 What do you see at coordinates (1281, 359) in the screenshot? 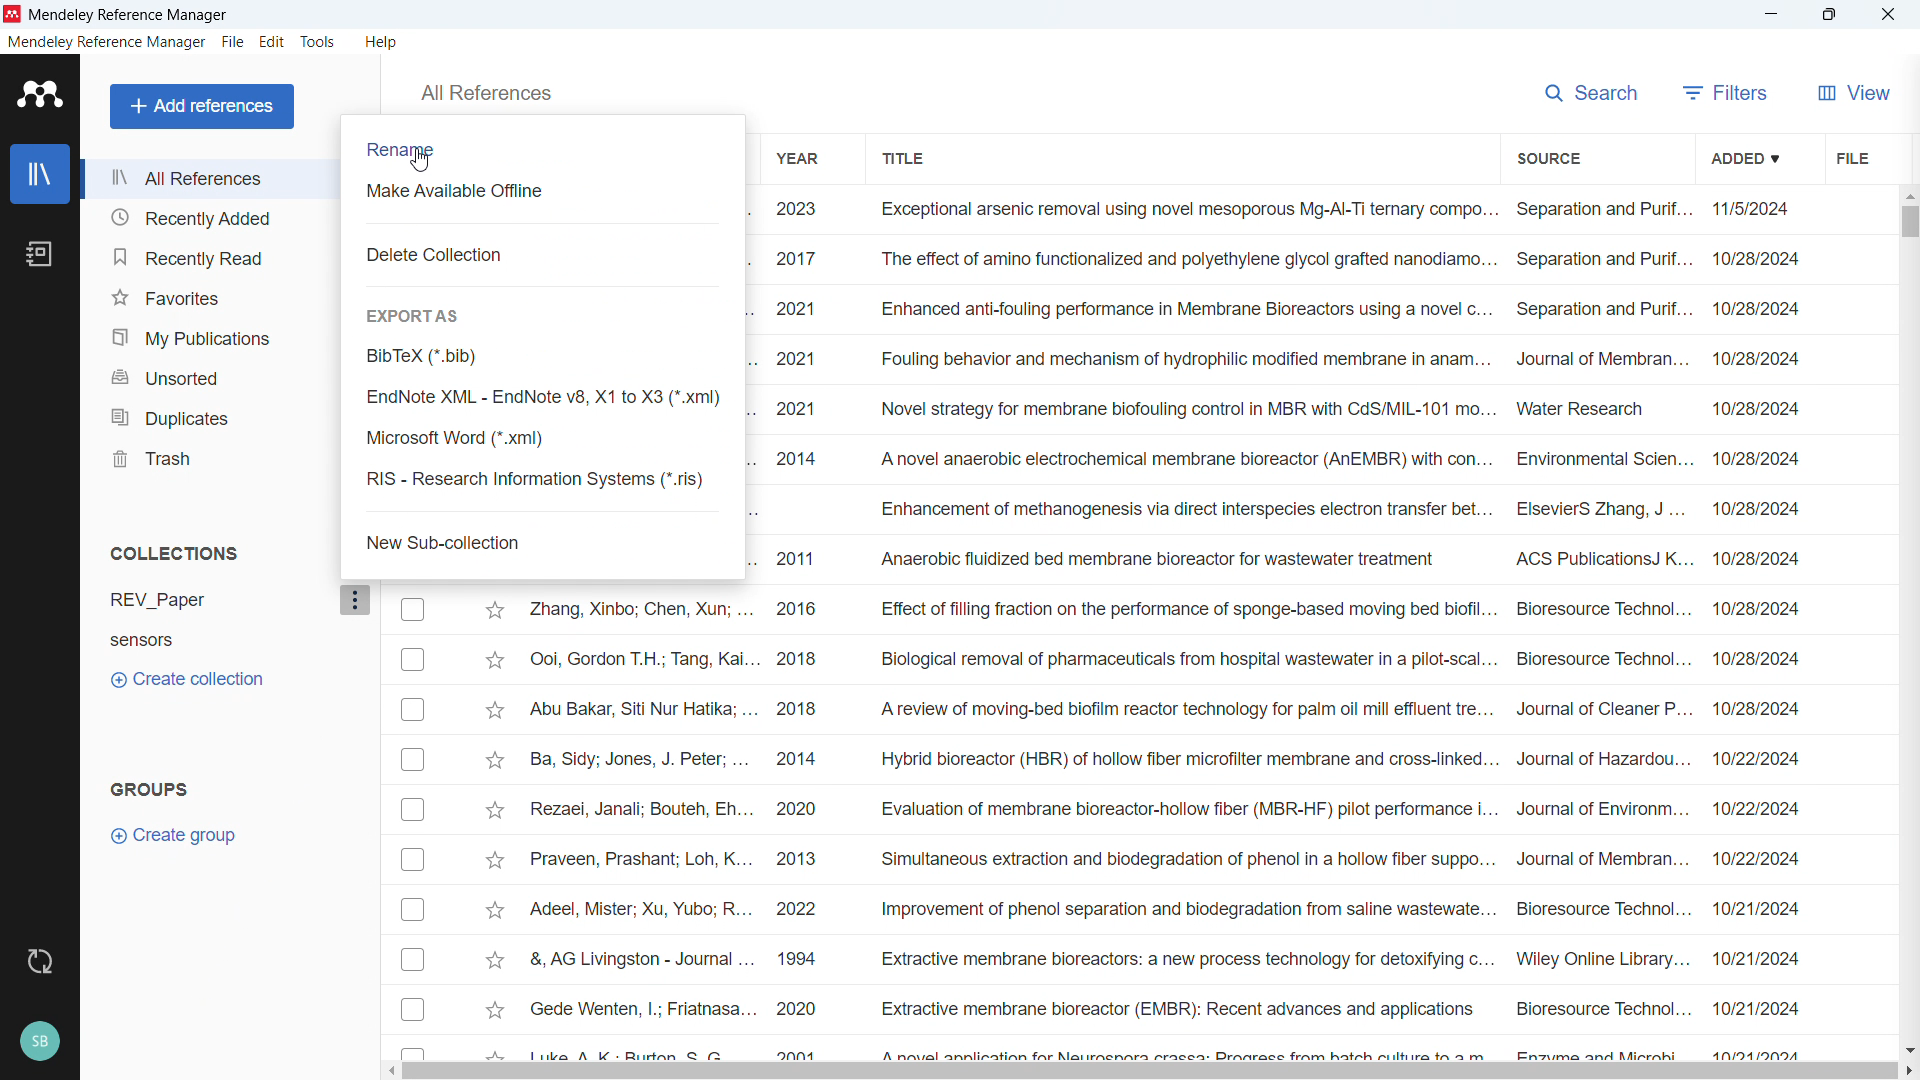
I see `Ni, Lingfeng; Shi, Qin; Wu, ... 2021 Fouling behavior and mechanism of hydrophilic modified membrane in anam... Journal of Membran... 10/28/2024` at bounding box center [1281, 359].